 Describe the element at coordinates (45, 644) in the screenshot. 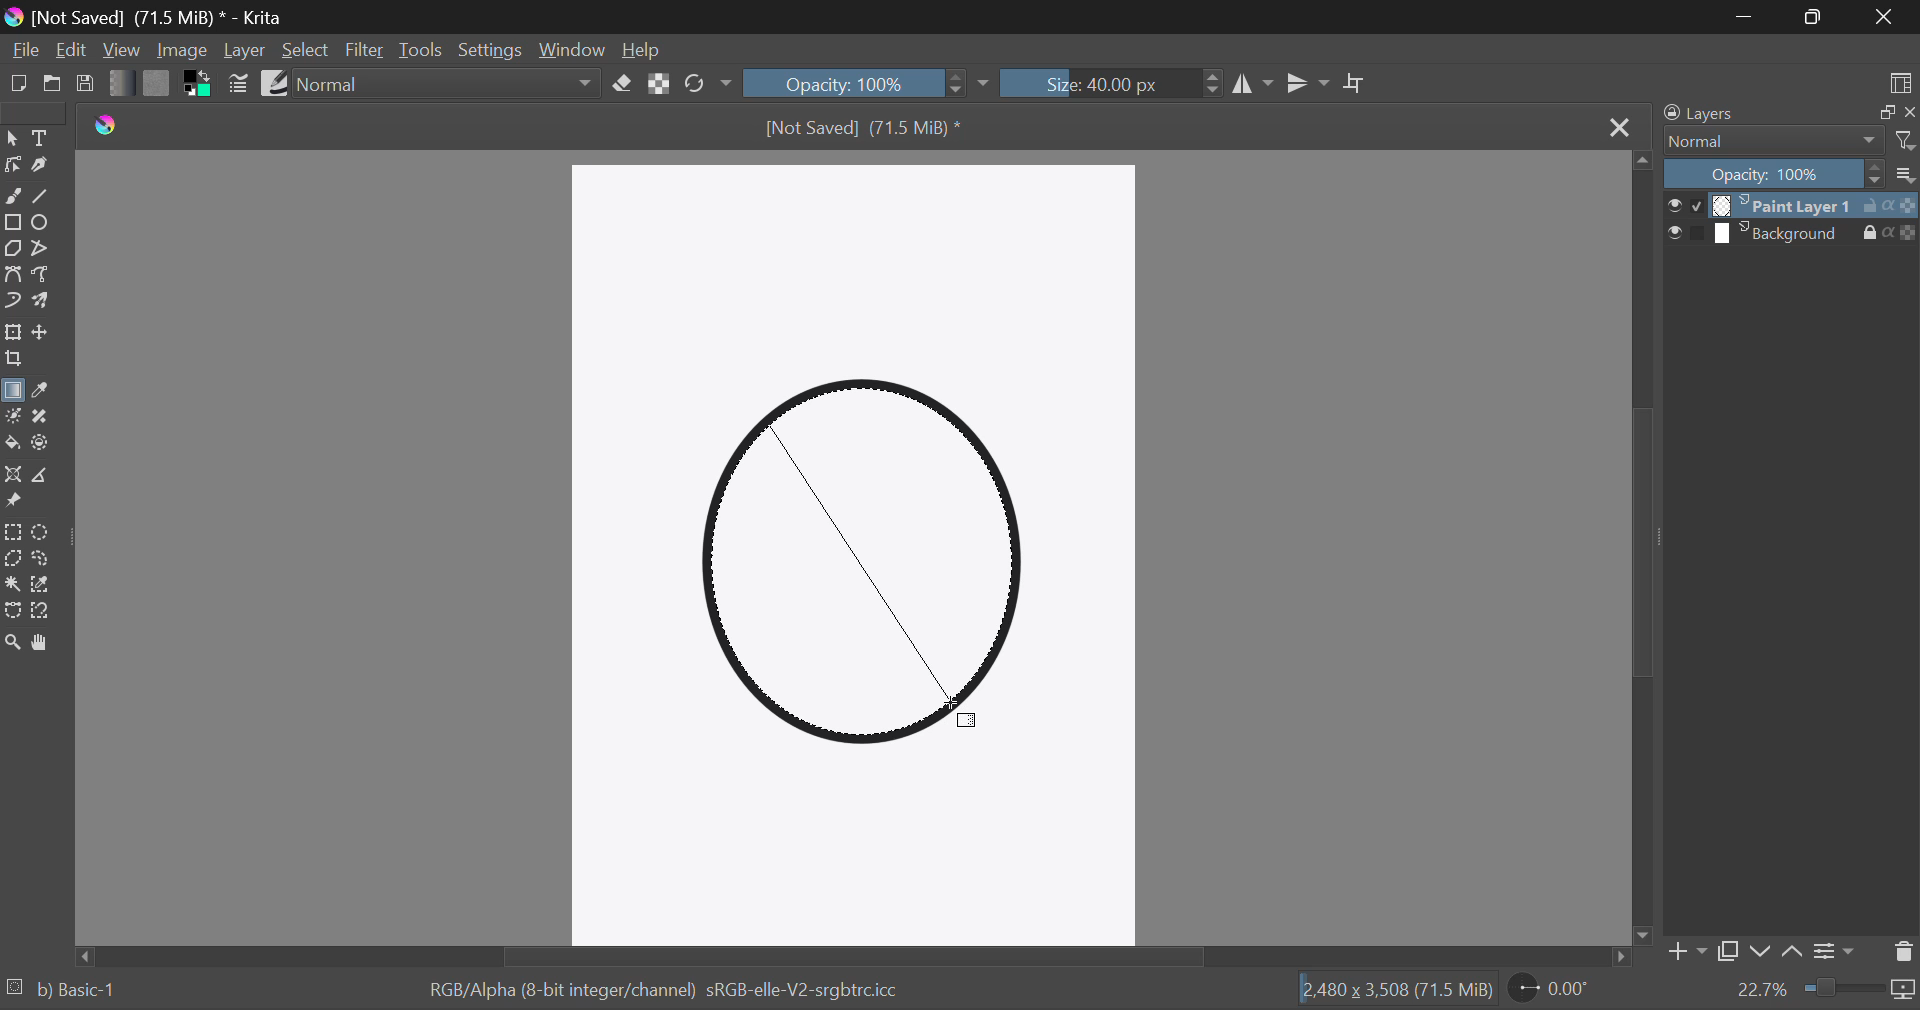

I see `Pan` at that location.